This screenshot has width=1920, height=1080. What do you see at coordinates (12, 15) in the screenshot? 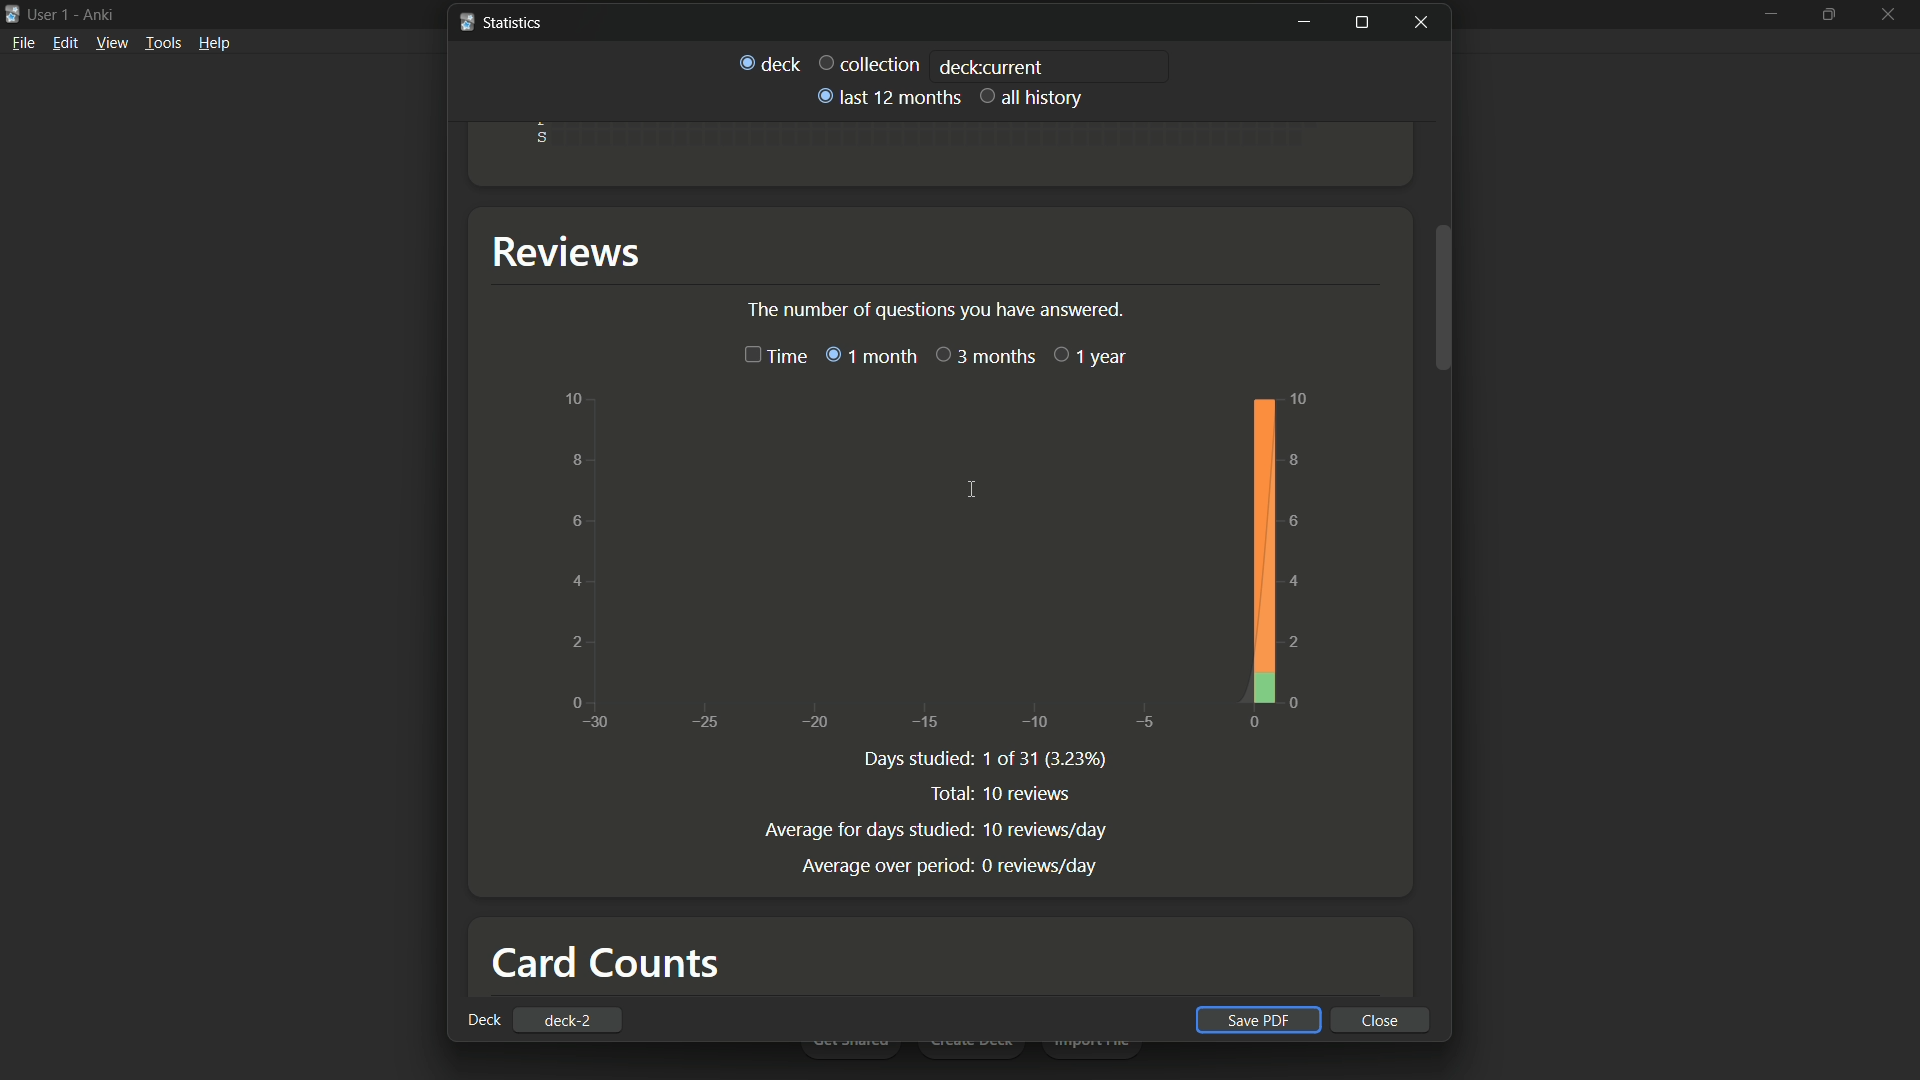
I see `Logo` at bounding box center [12, 15].